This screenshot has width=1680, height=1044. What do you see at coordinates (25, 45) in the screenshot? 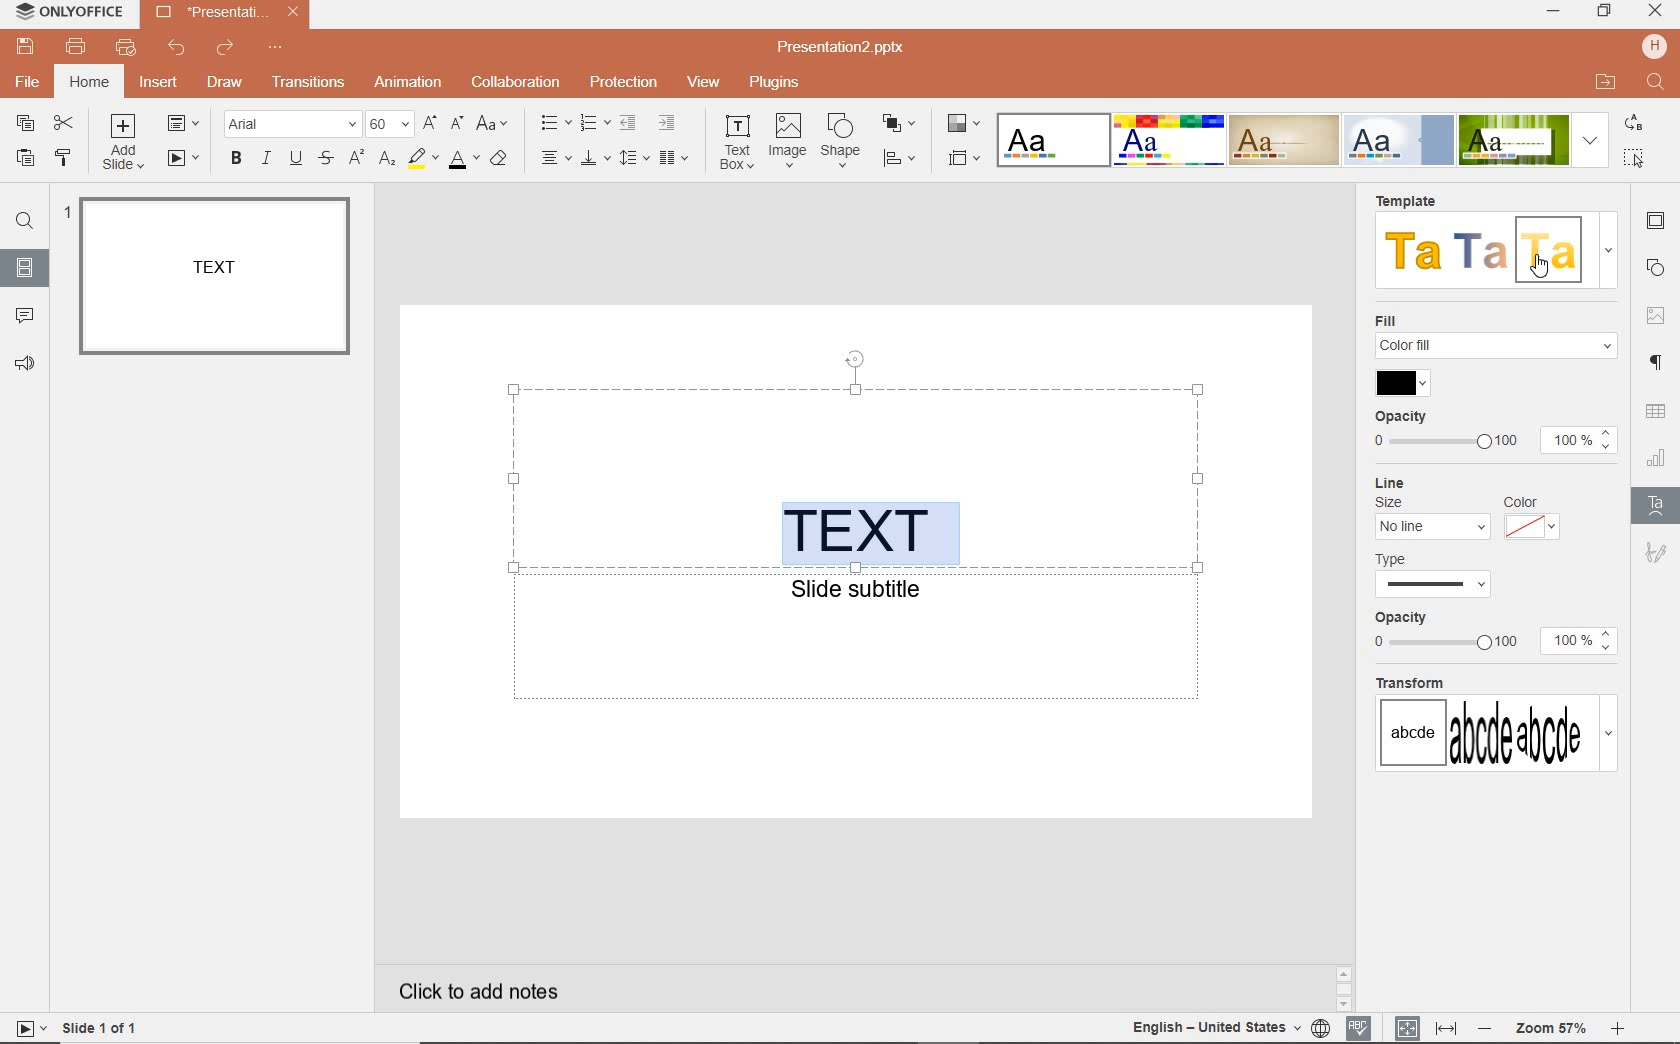
I see `SAVE` at bounding box center [25, 45].